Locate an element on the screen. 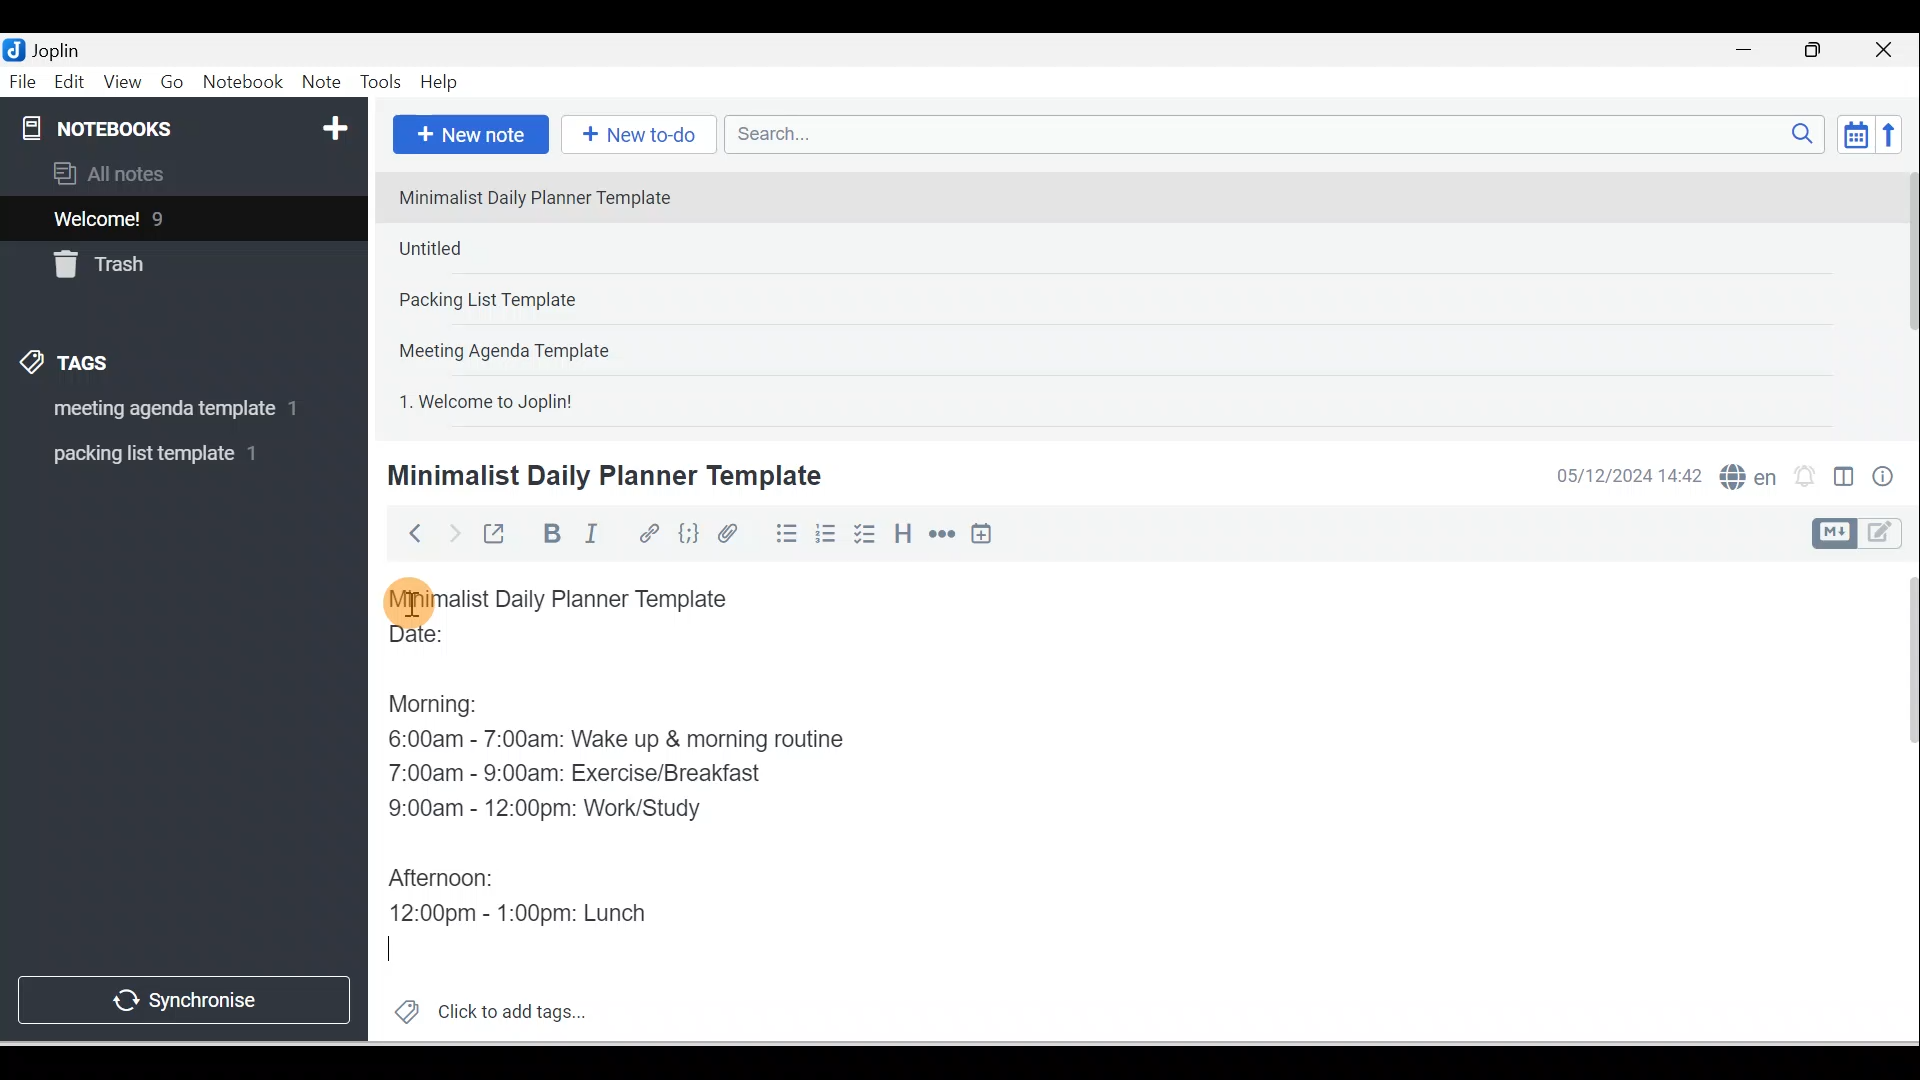 Image resolution: width=1920 pixels, height=1080 pixels. Tools is located at coordinates (380, 82).